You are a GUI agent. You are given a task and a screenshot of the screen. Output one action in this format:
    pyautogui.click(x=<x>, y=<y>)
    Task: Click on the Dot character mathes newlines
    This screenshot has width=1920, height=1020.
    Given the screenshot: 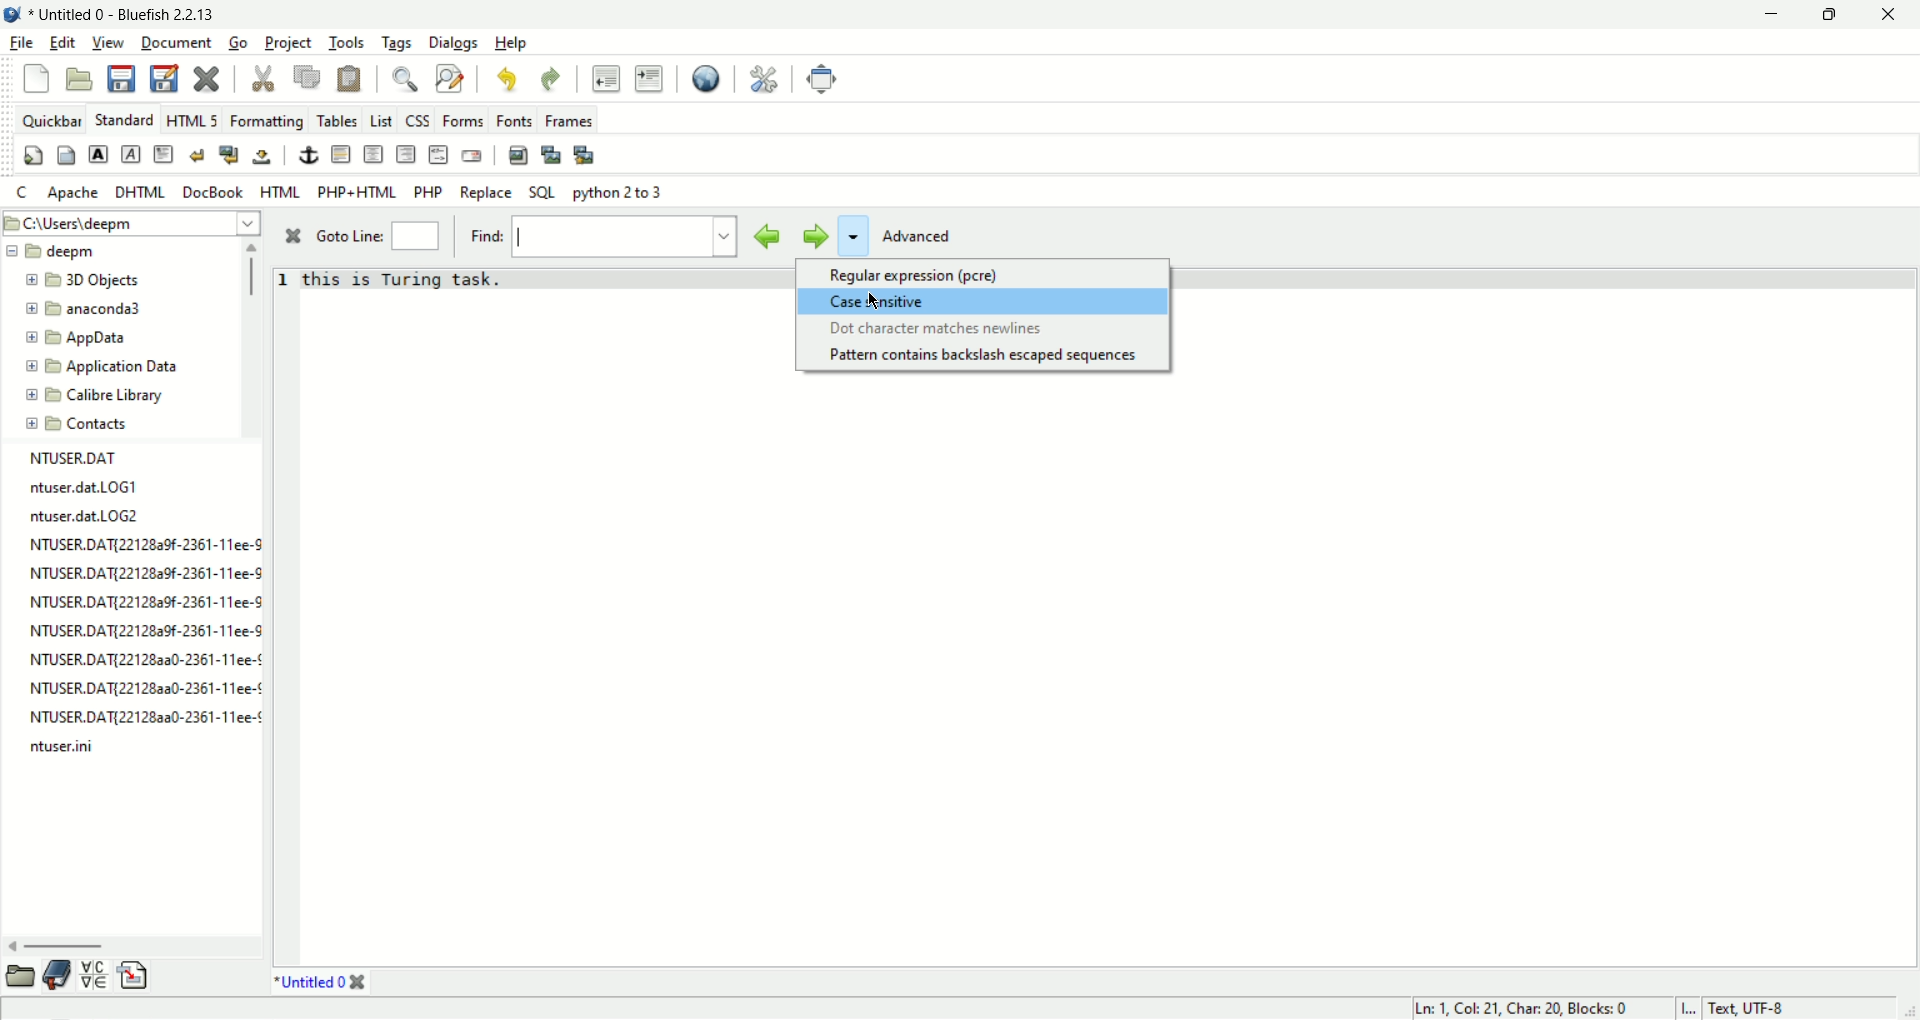 What is the action you would take?
    pyautogui.click(x=934, y=330)
    